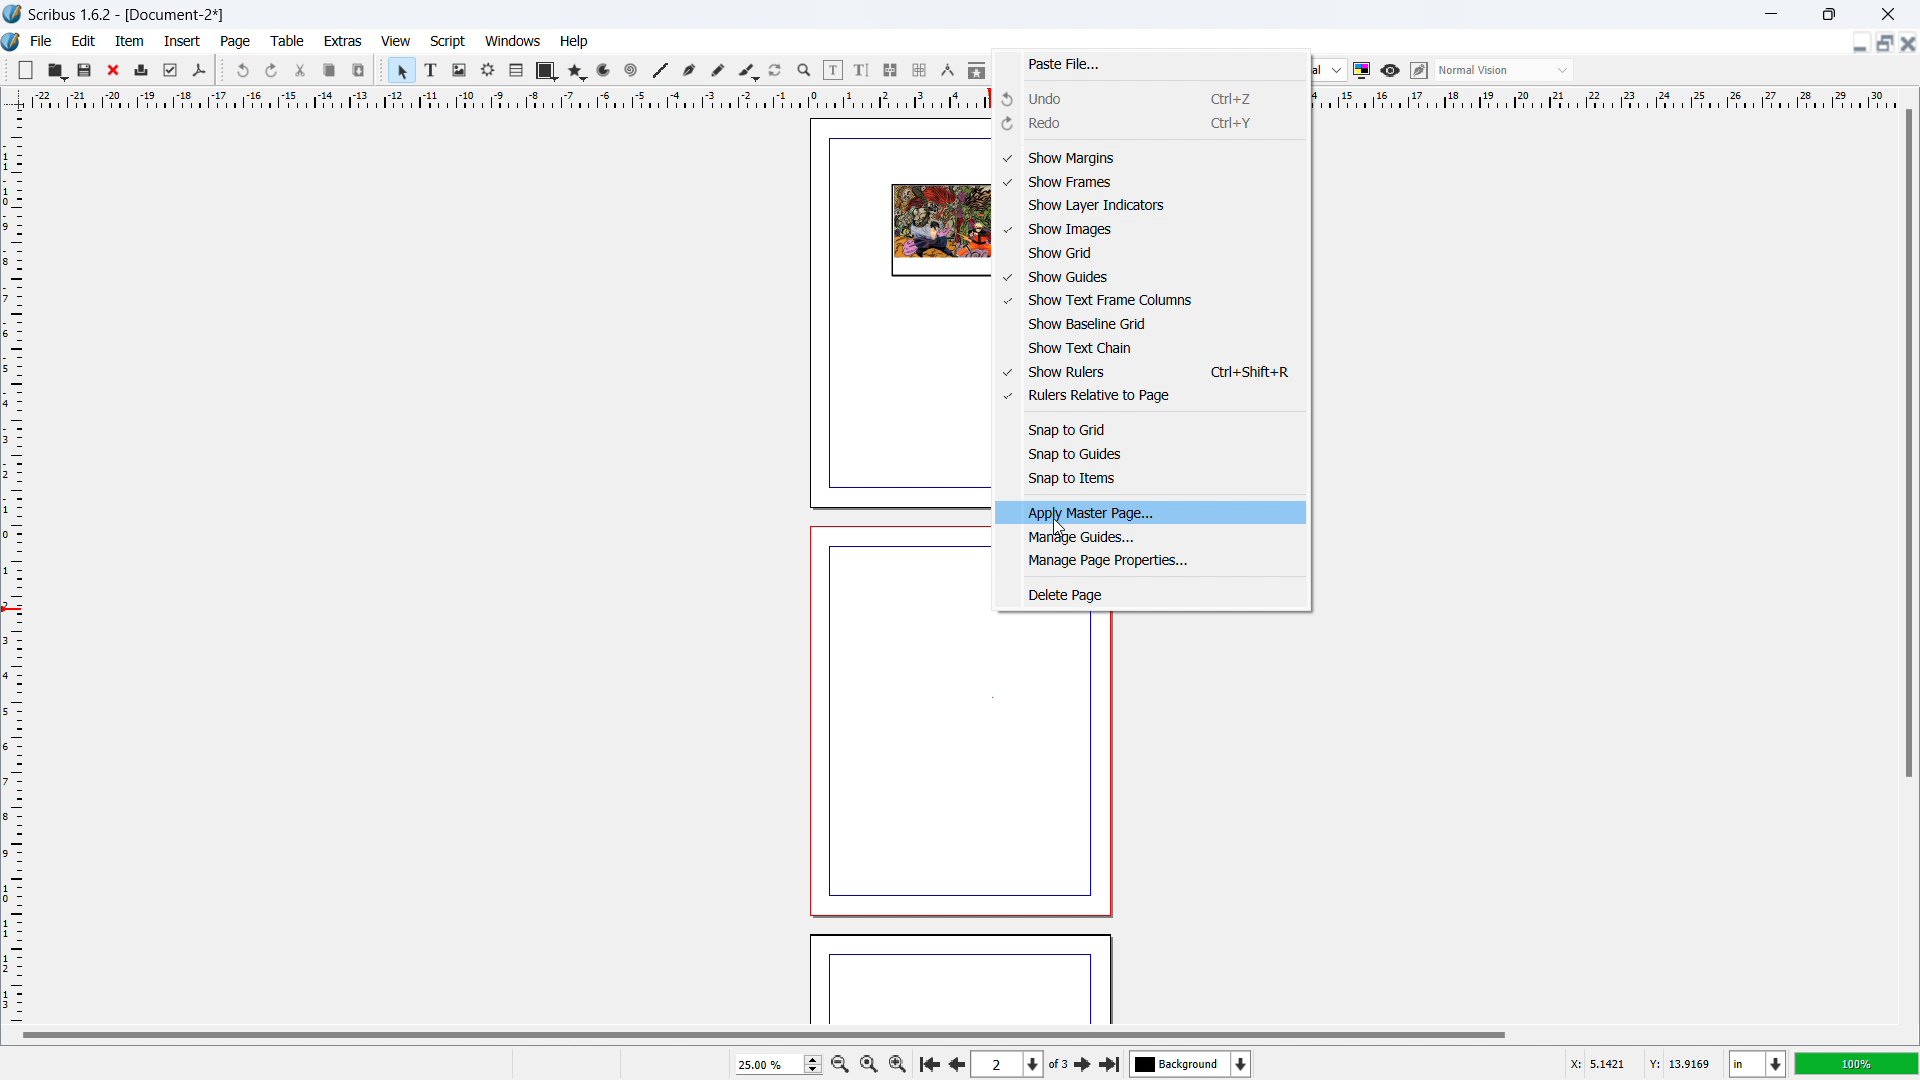 This screenshot has height=1080, width=1920. What do you see at coordinates (776, 71) in the screenshot?
I see `rotate item` at bounding box center [776, 71].